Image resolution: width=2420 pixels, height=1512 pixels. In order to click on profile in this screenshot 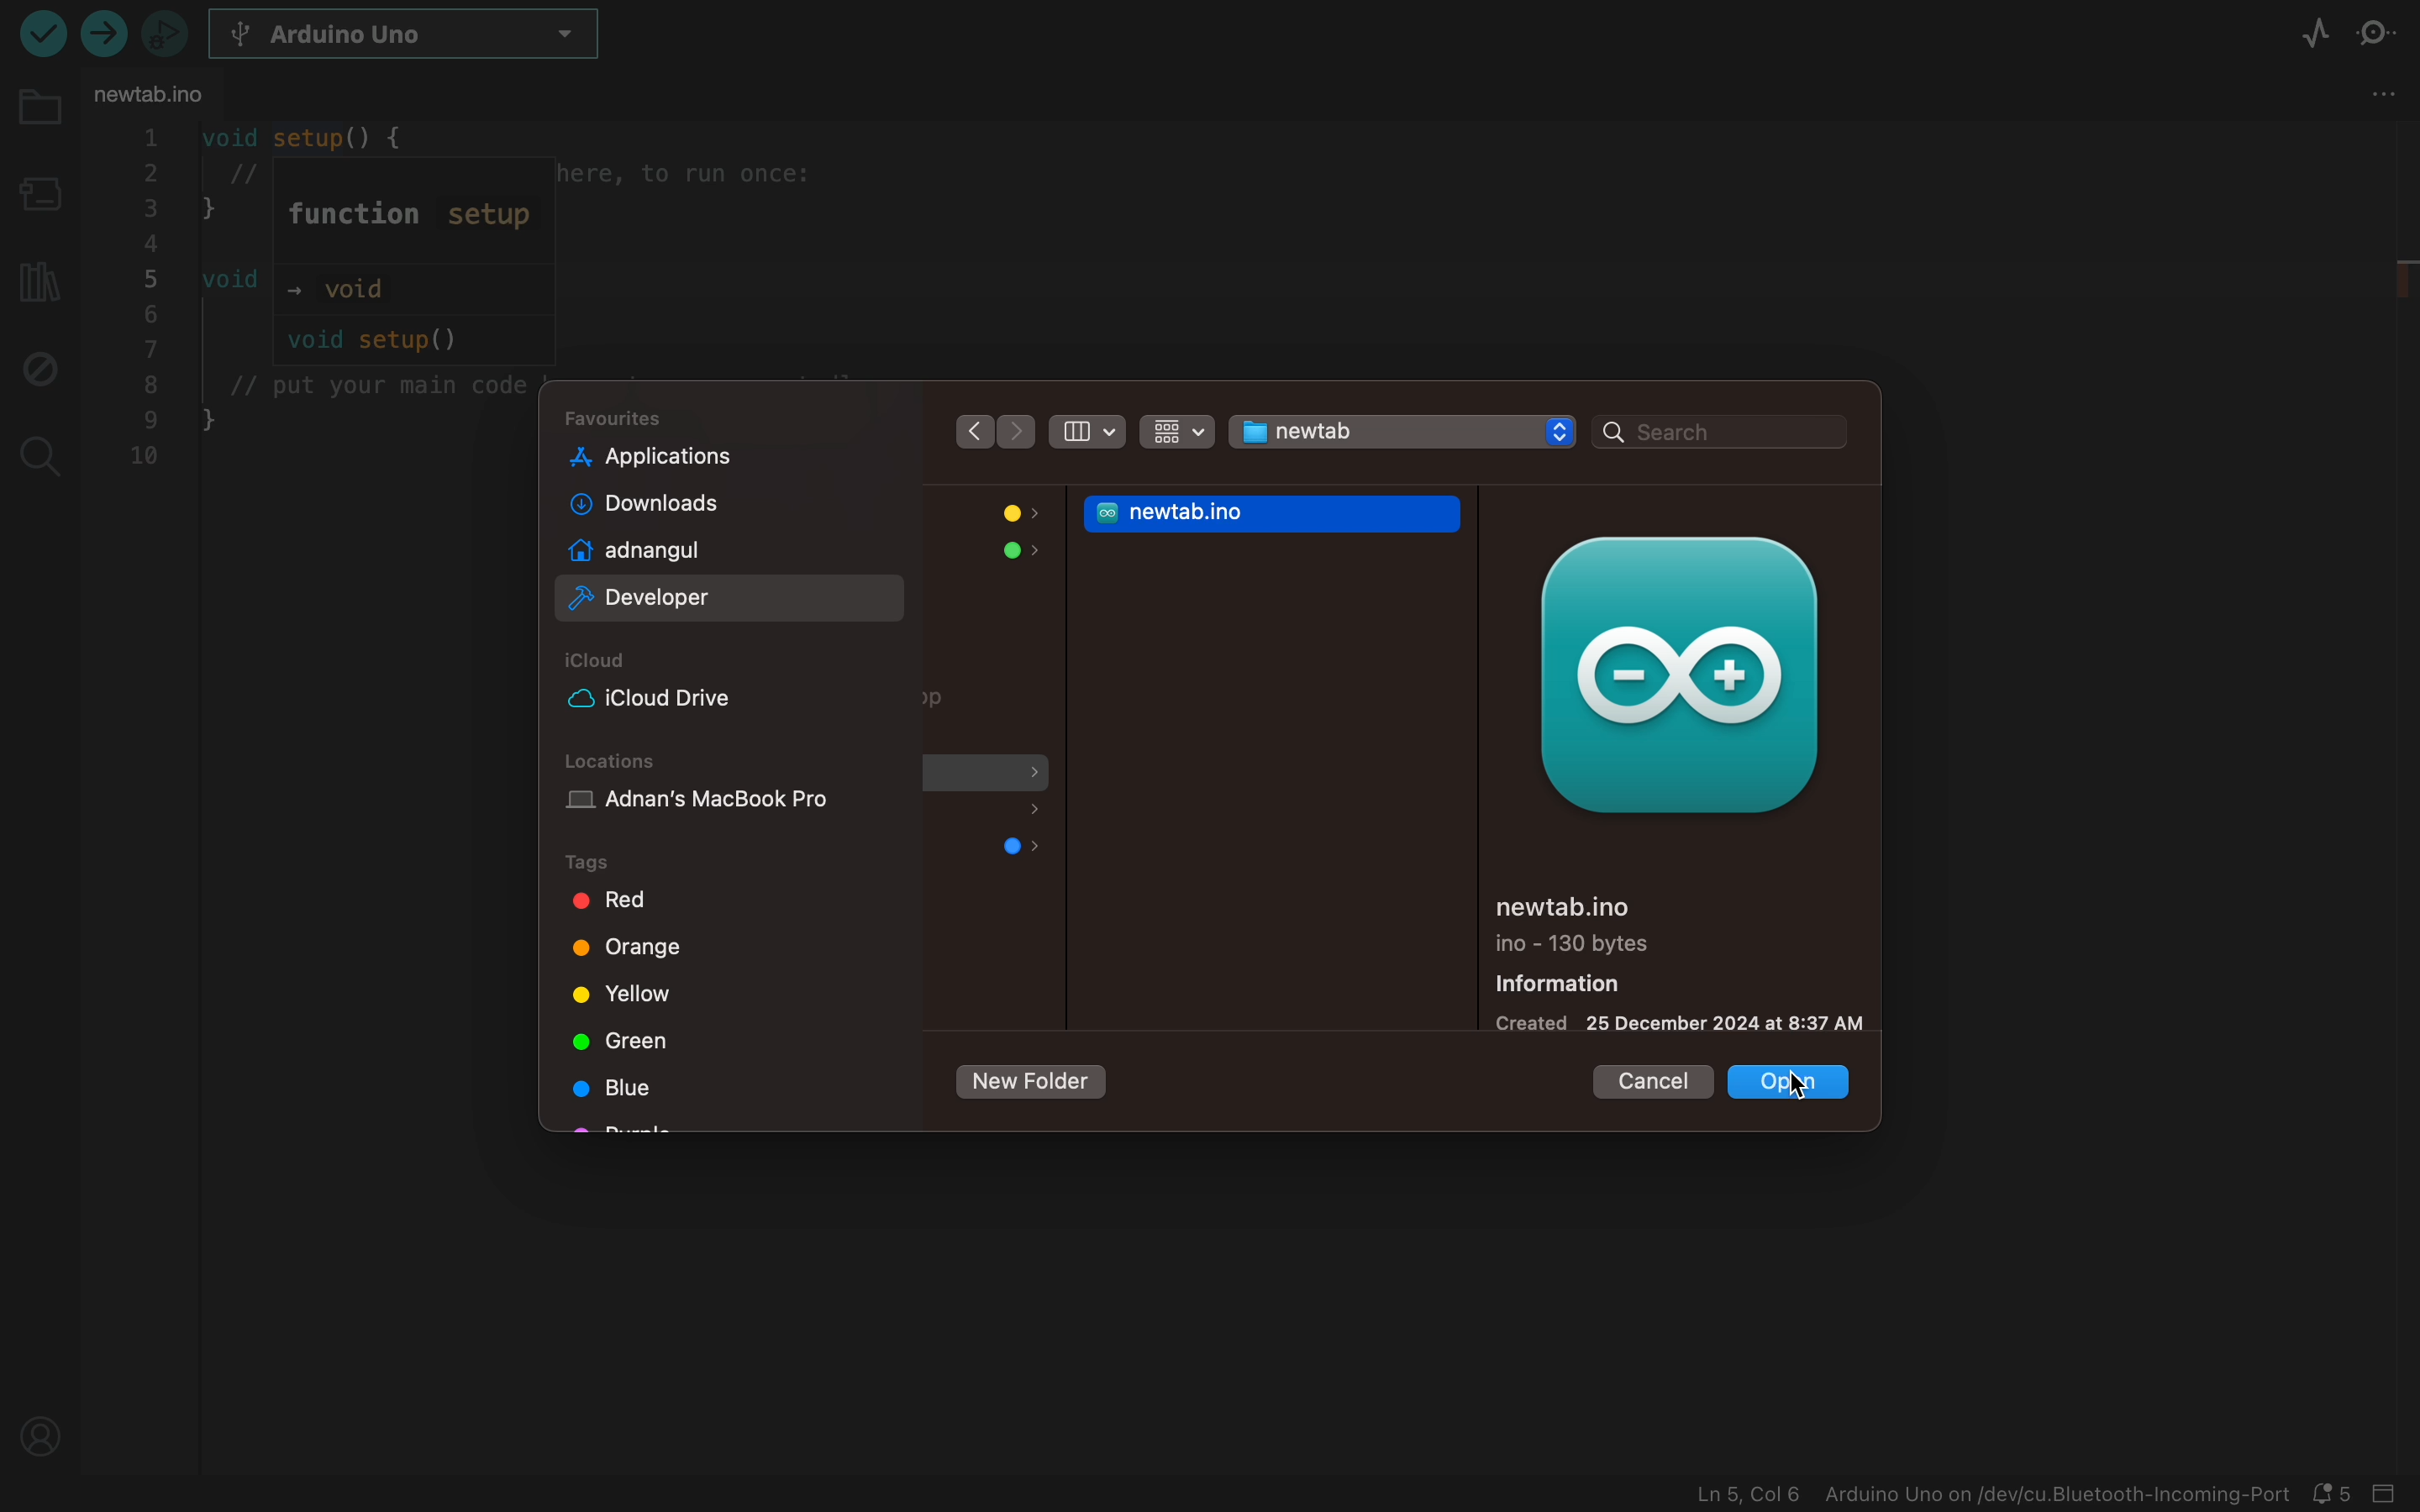, I will do `click(43, 1431)`.